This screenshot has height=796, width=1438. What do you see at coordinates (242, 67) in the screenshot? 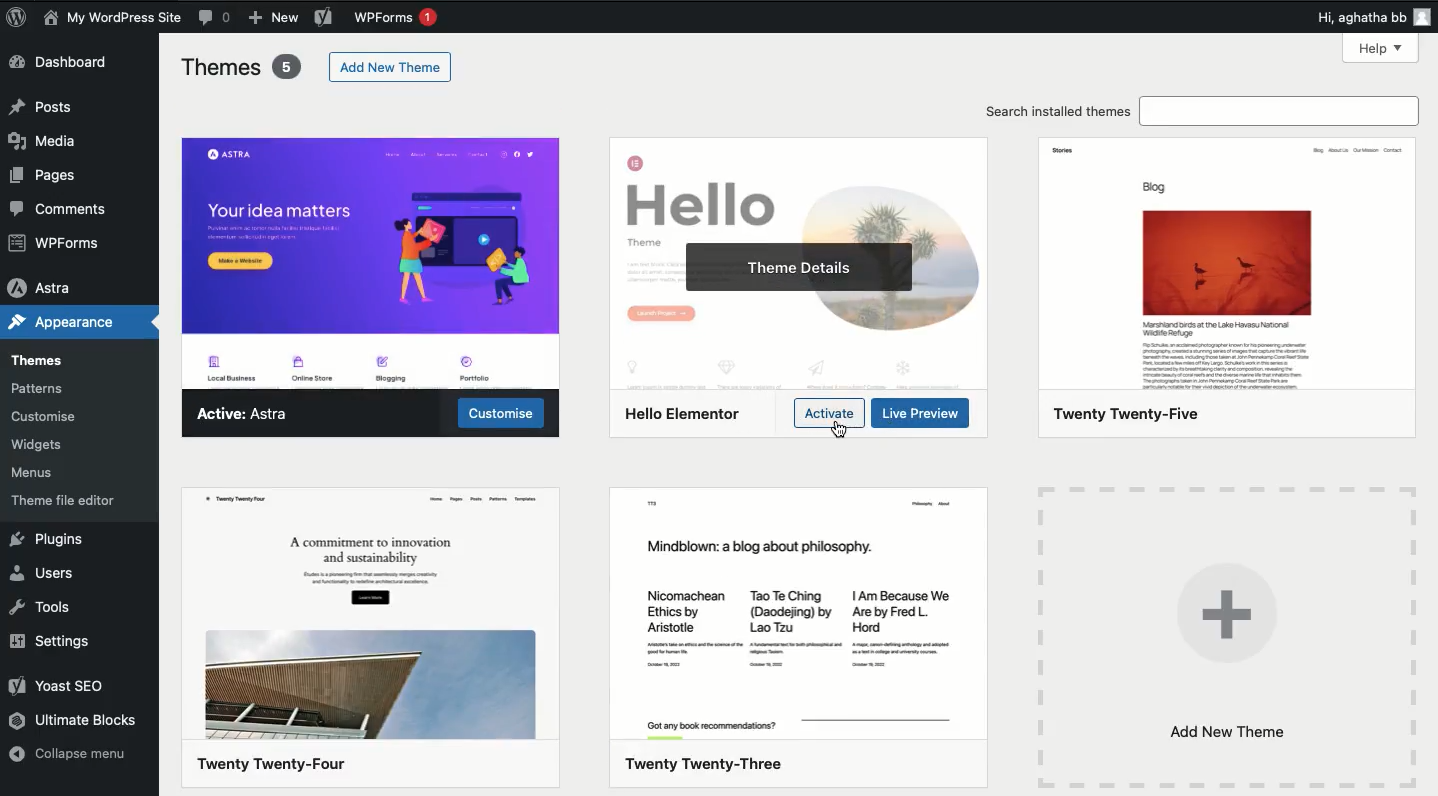
I see `Themes` at bounding box center [242, 67].